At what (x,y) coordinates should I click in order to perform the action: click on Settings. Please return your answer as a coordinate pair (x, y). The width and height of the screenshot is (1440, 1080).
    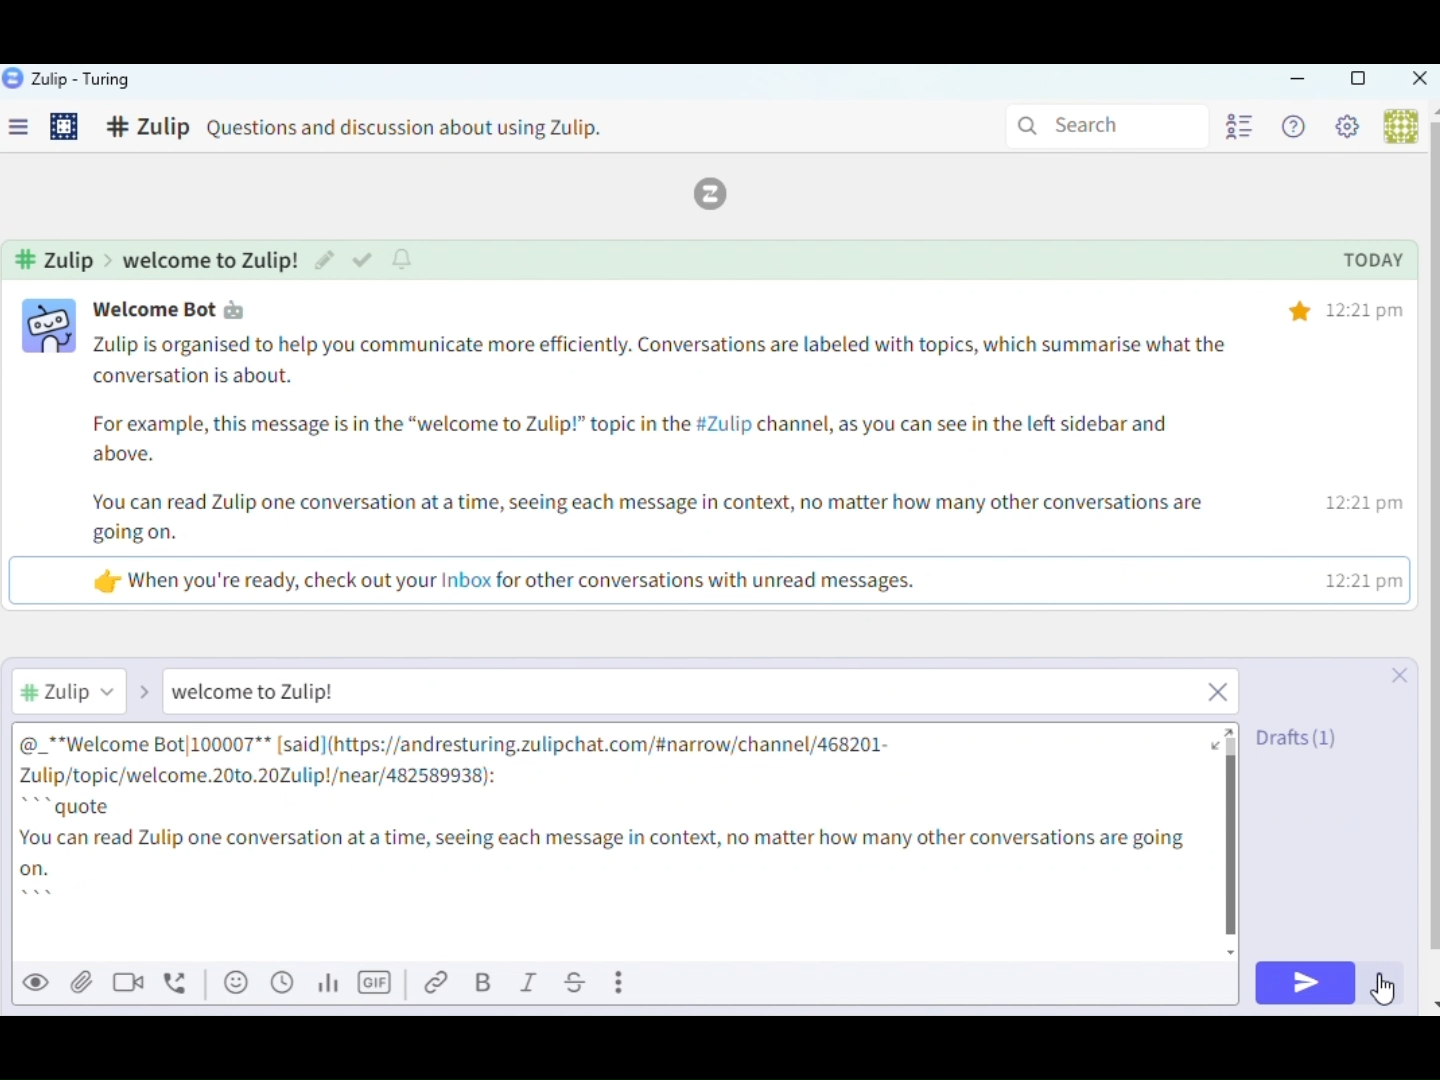
    Looking at the image, I should click on (1352, 130).